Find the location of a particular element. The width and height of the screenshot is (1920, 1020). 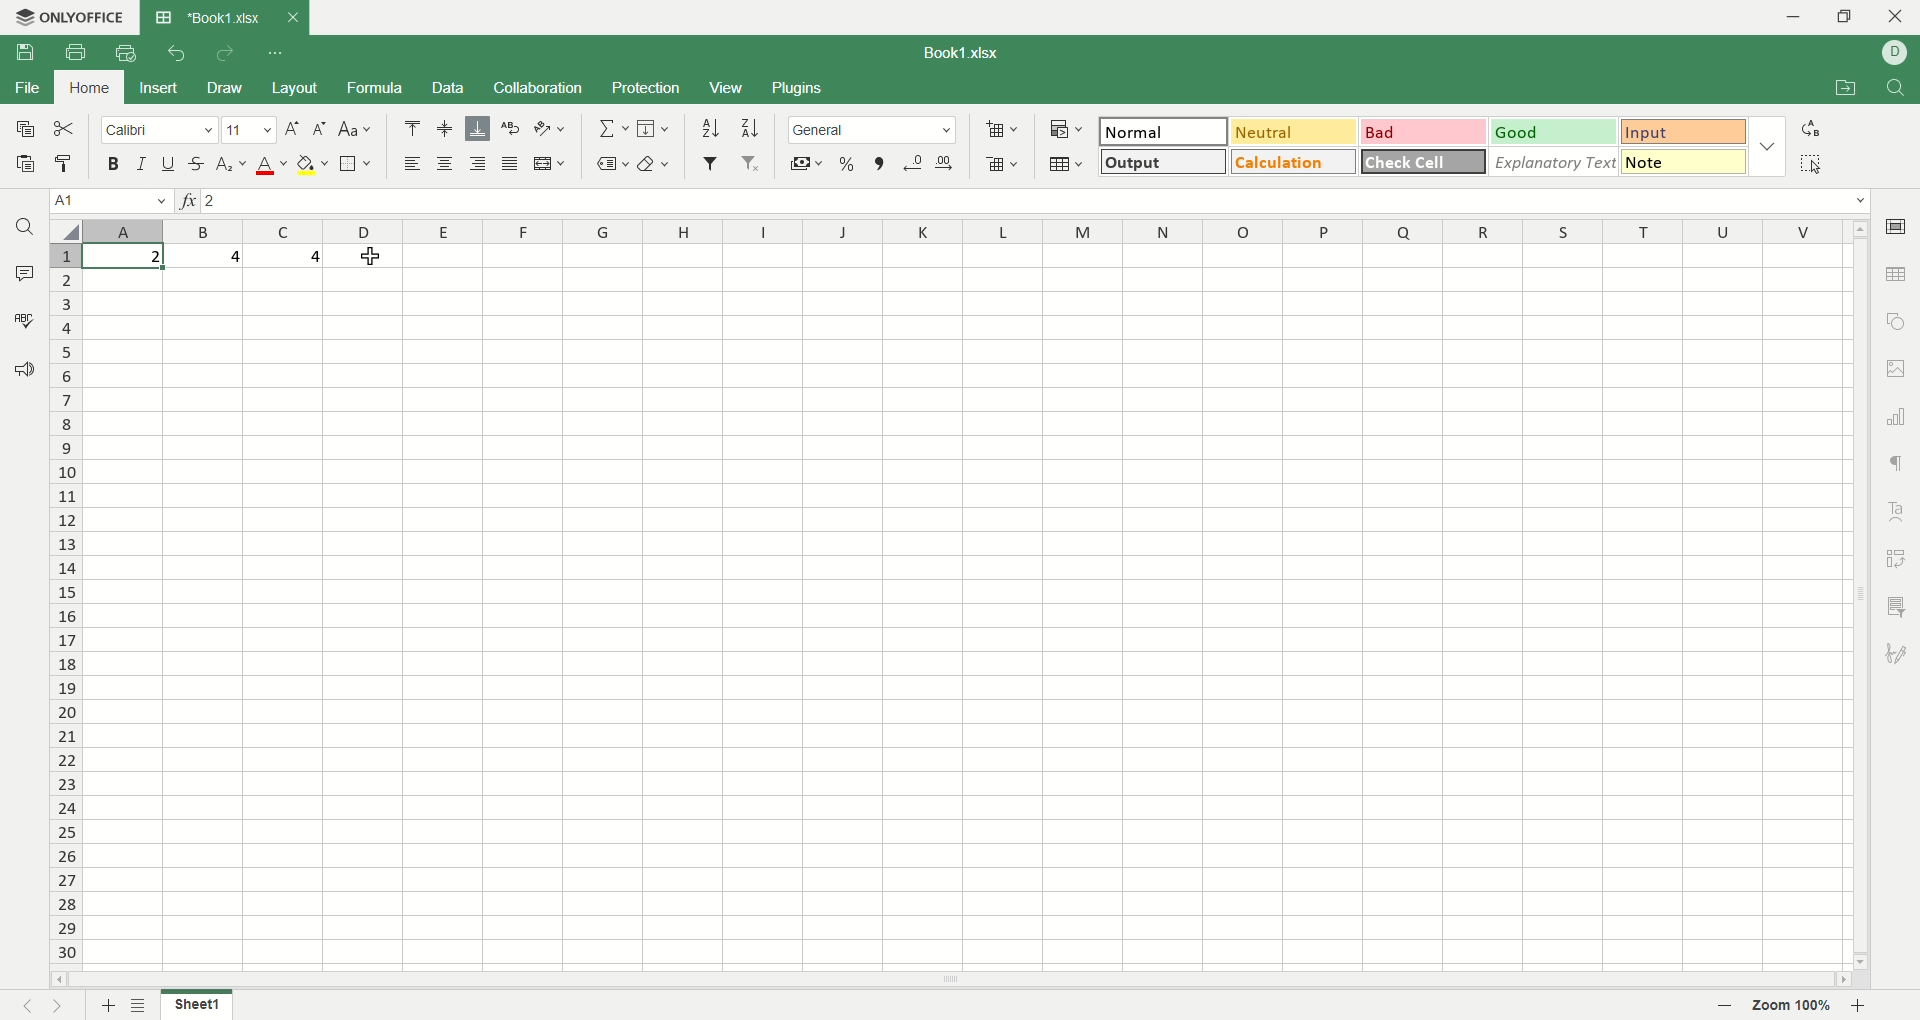

collaboration is located at coordinates (541, 87).